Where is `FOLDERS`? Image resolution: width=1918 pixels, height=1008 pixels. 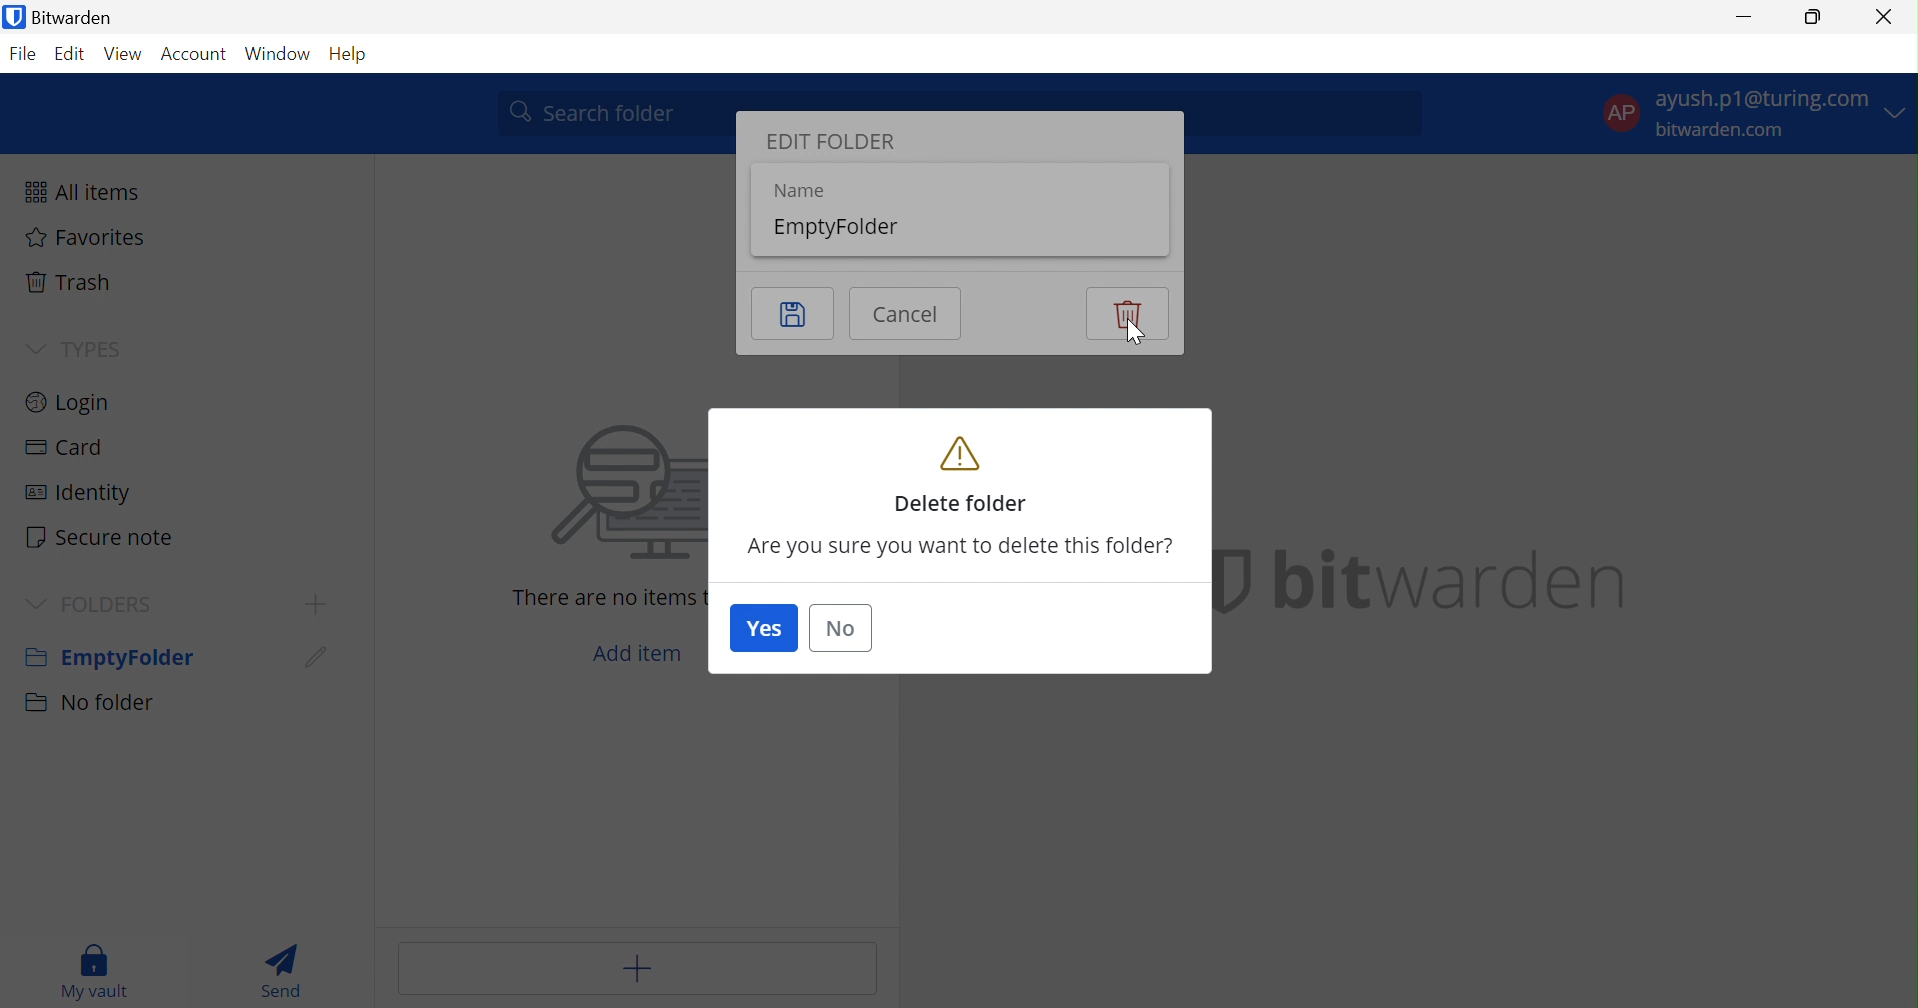 FOLDERS is located at coordinates (113, 605).